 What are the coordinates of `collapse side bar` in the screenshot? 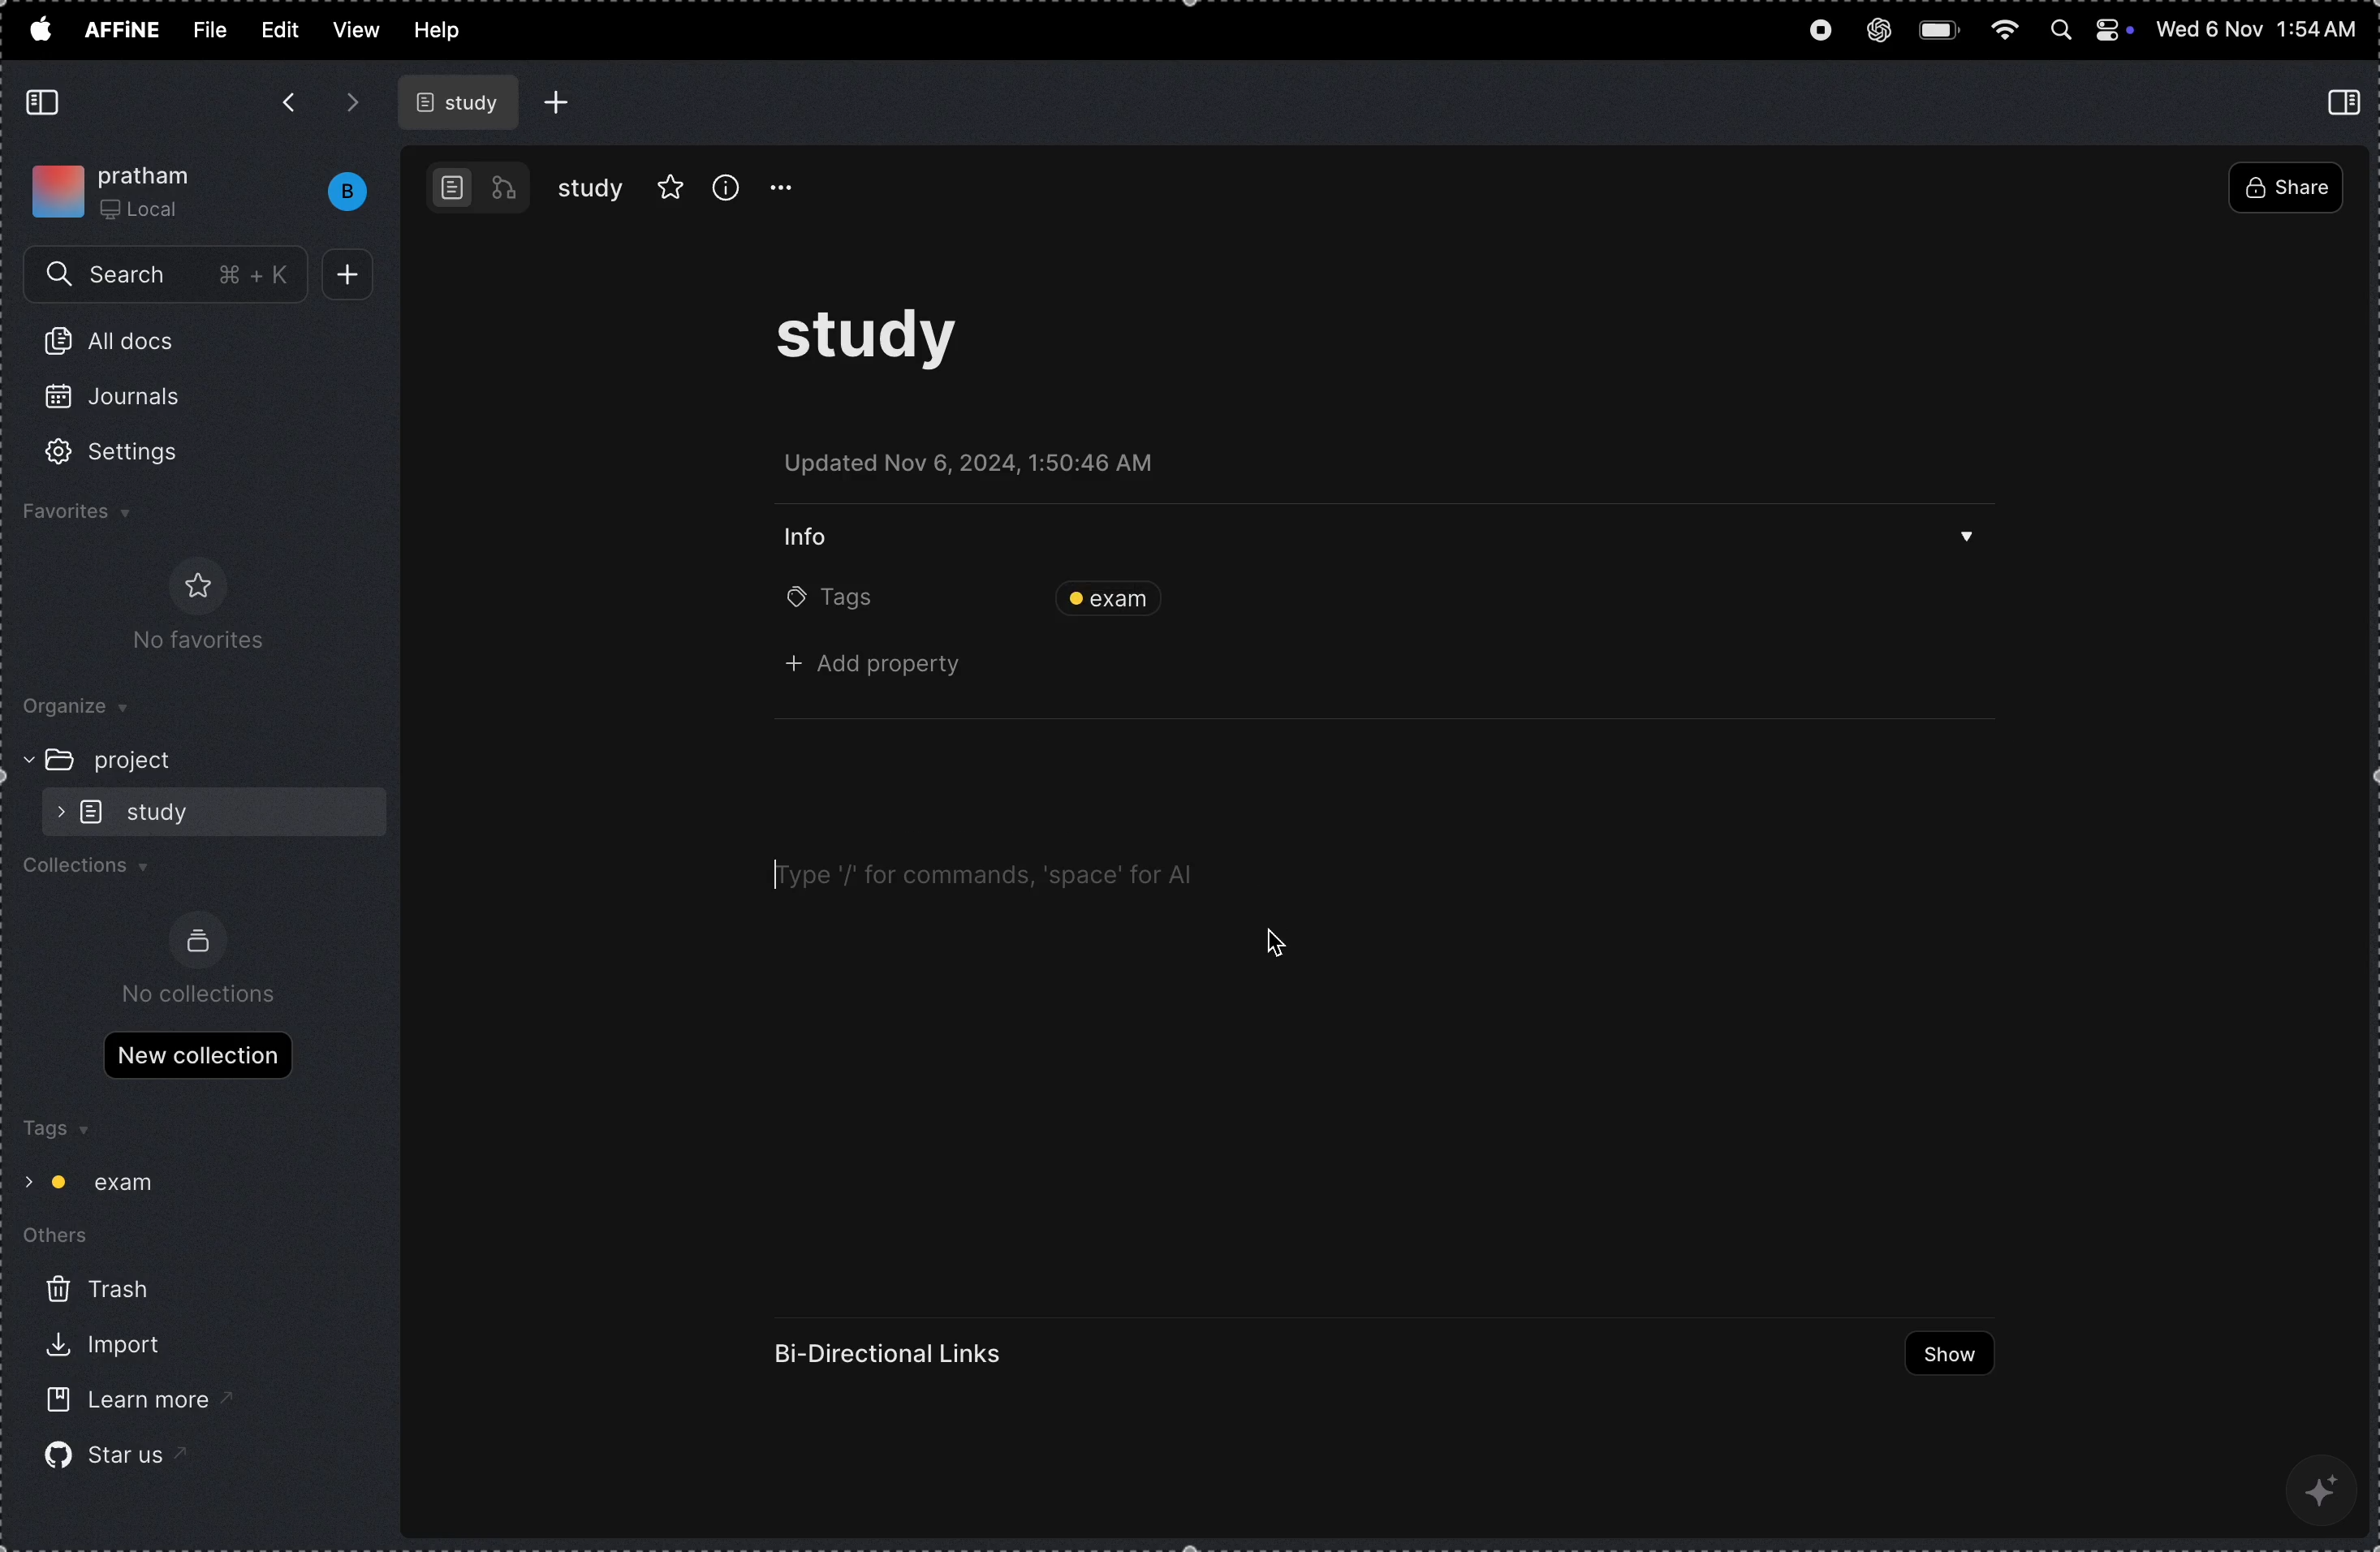 It's located at (47, 103).